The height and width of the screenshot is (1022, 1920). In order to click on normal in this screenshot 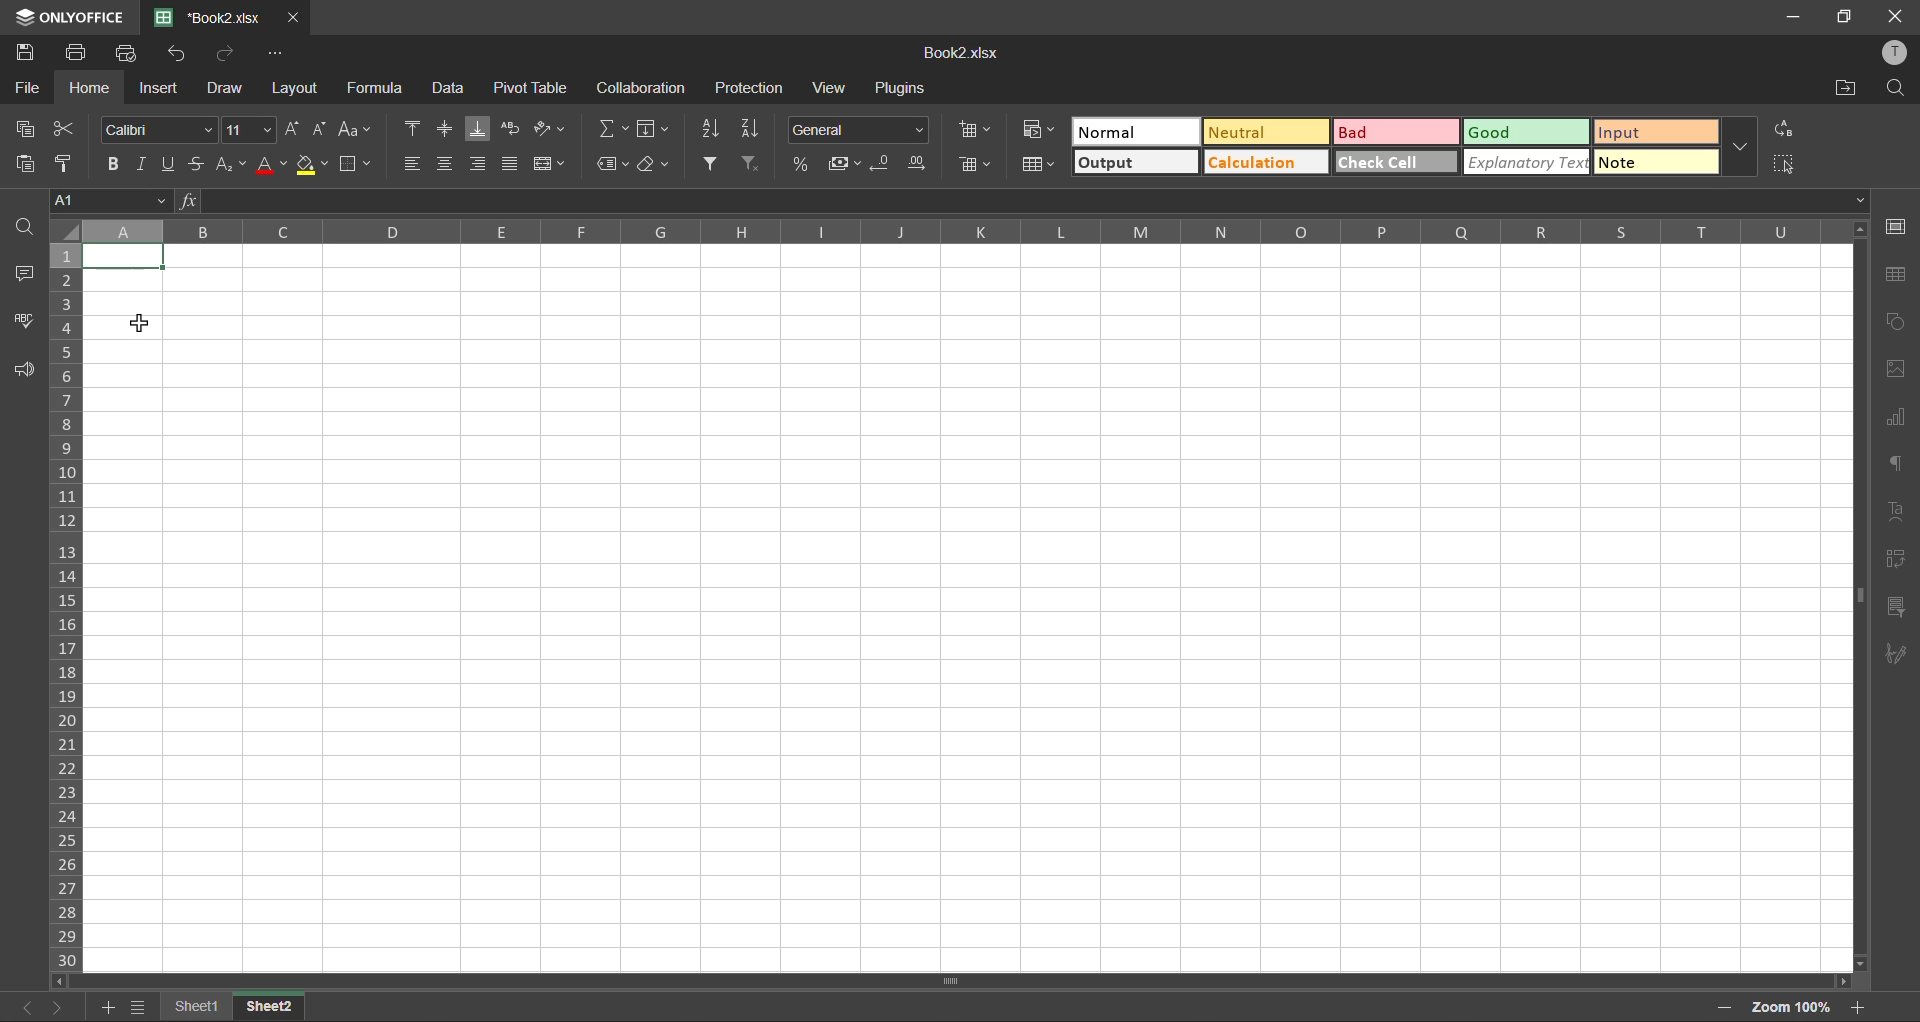, I will do `click(1138, 131)`.